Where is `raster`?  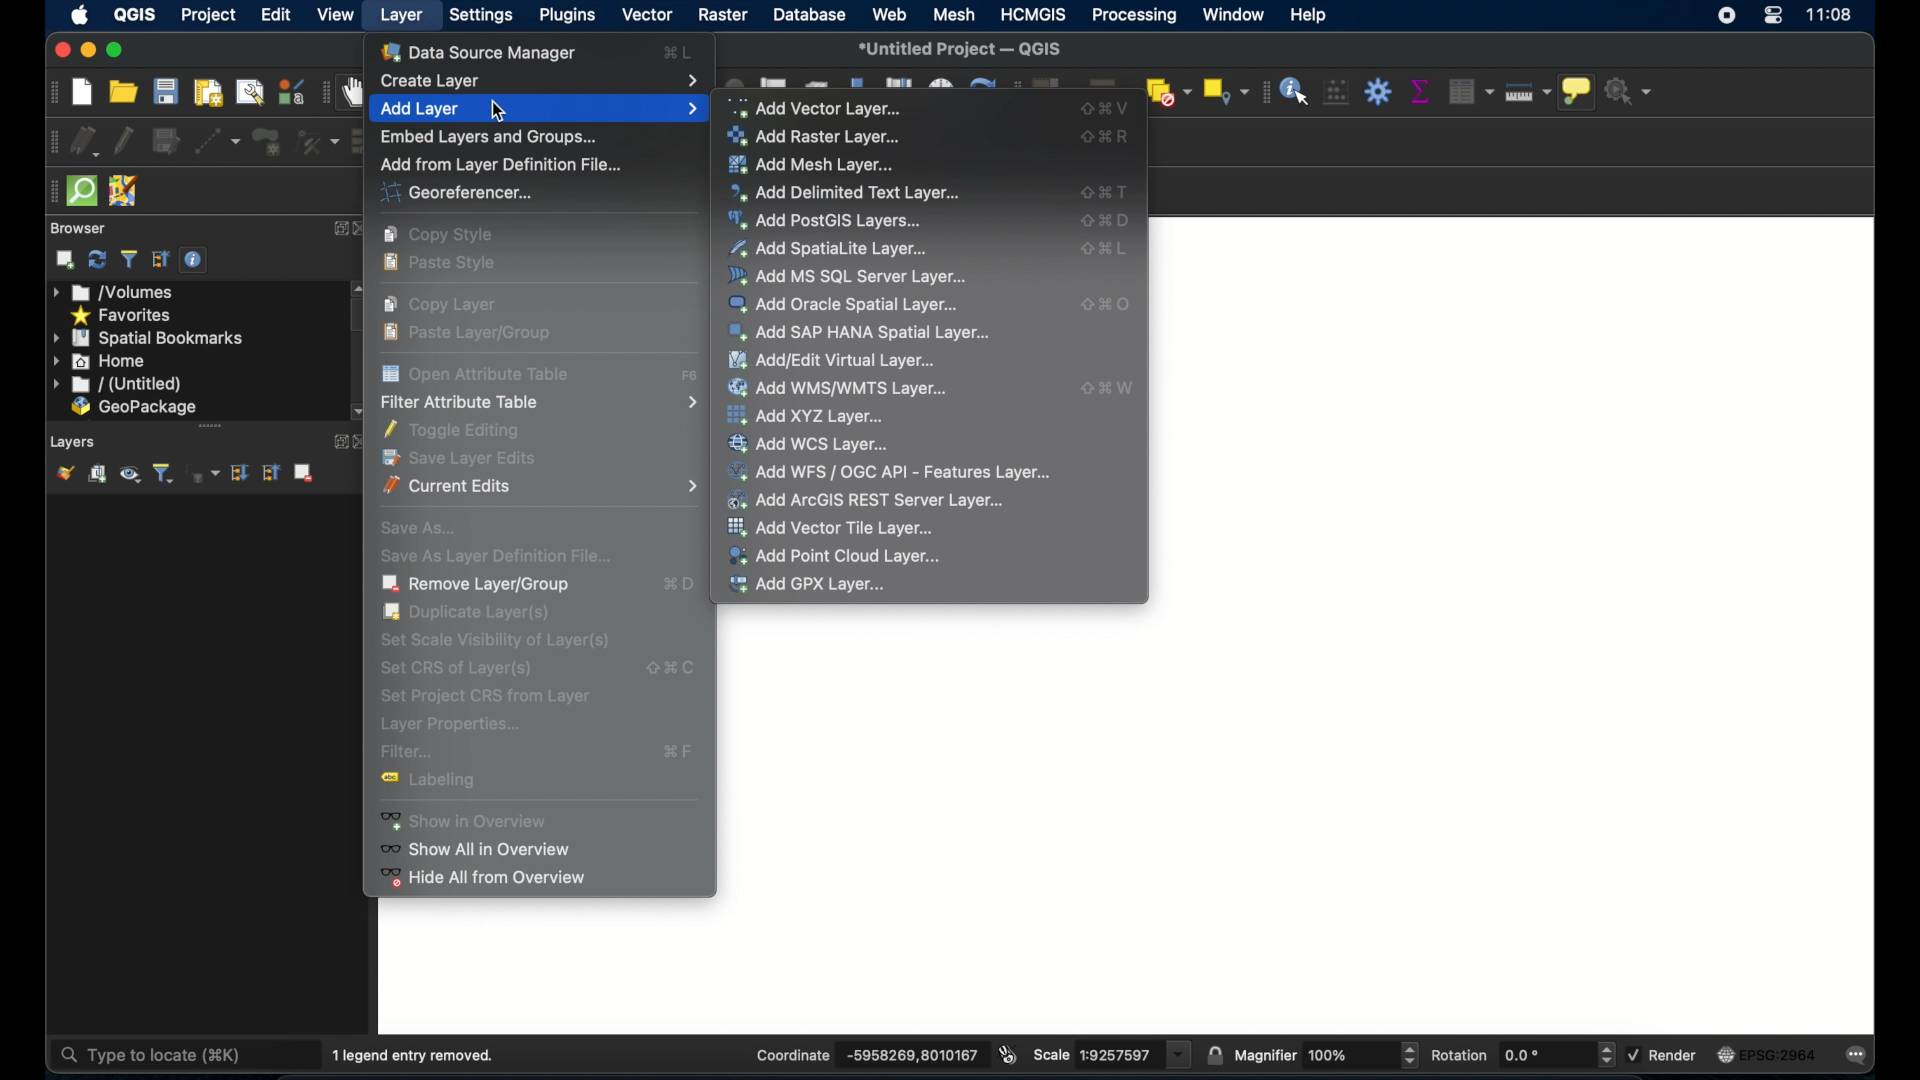
raster is located at coordinates (723, 16).